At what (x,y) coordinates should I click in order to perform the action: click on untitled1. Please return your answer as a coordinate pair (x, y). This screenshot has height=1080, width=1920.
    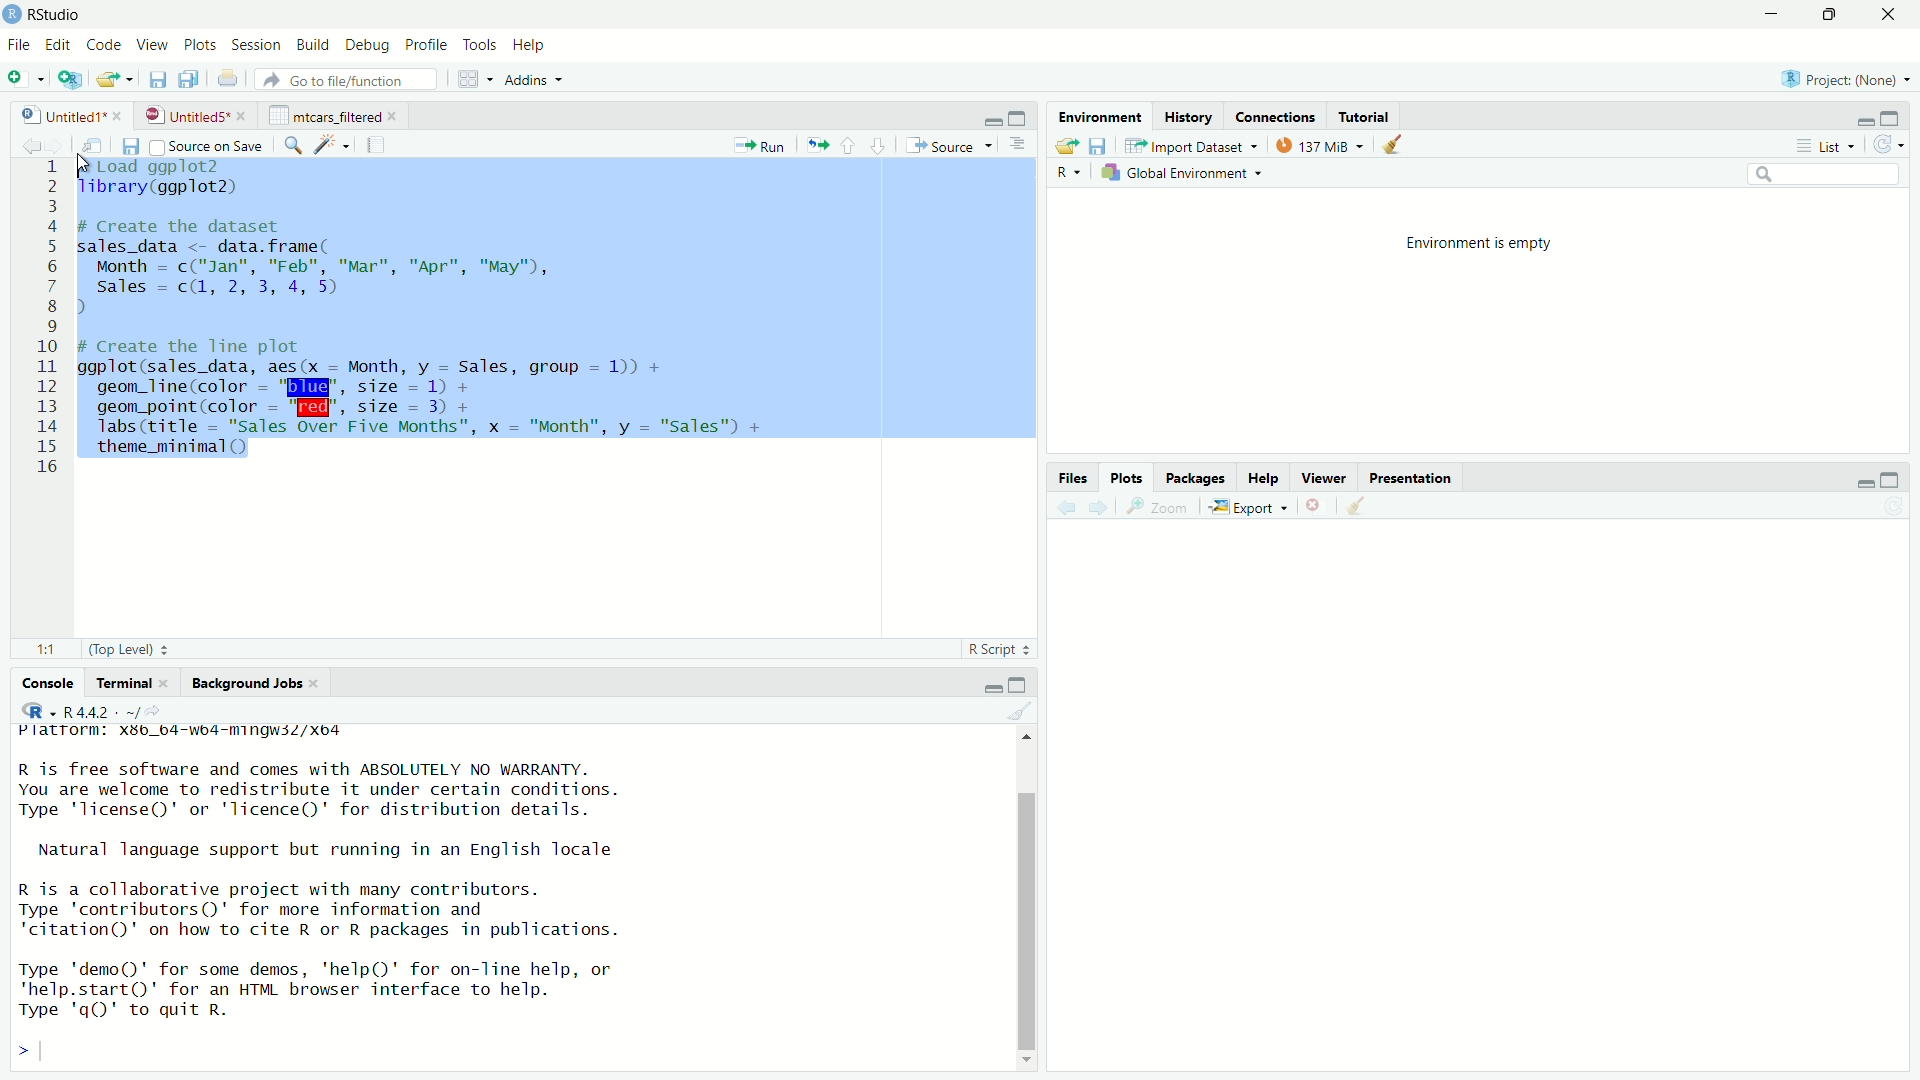
    Looking at the image, I should click on (61, 116).